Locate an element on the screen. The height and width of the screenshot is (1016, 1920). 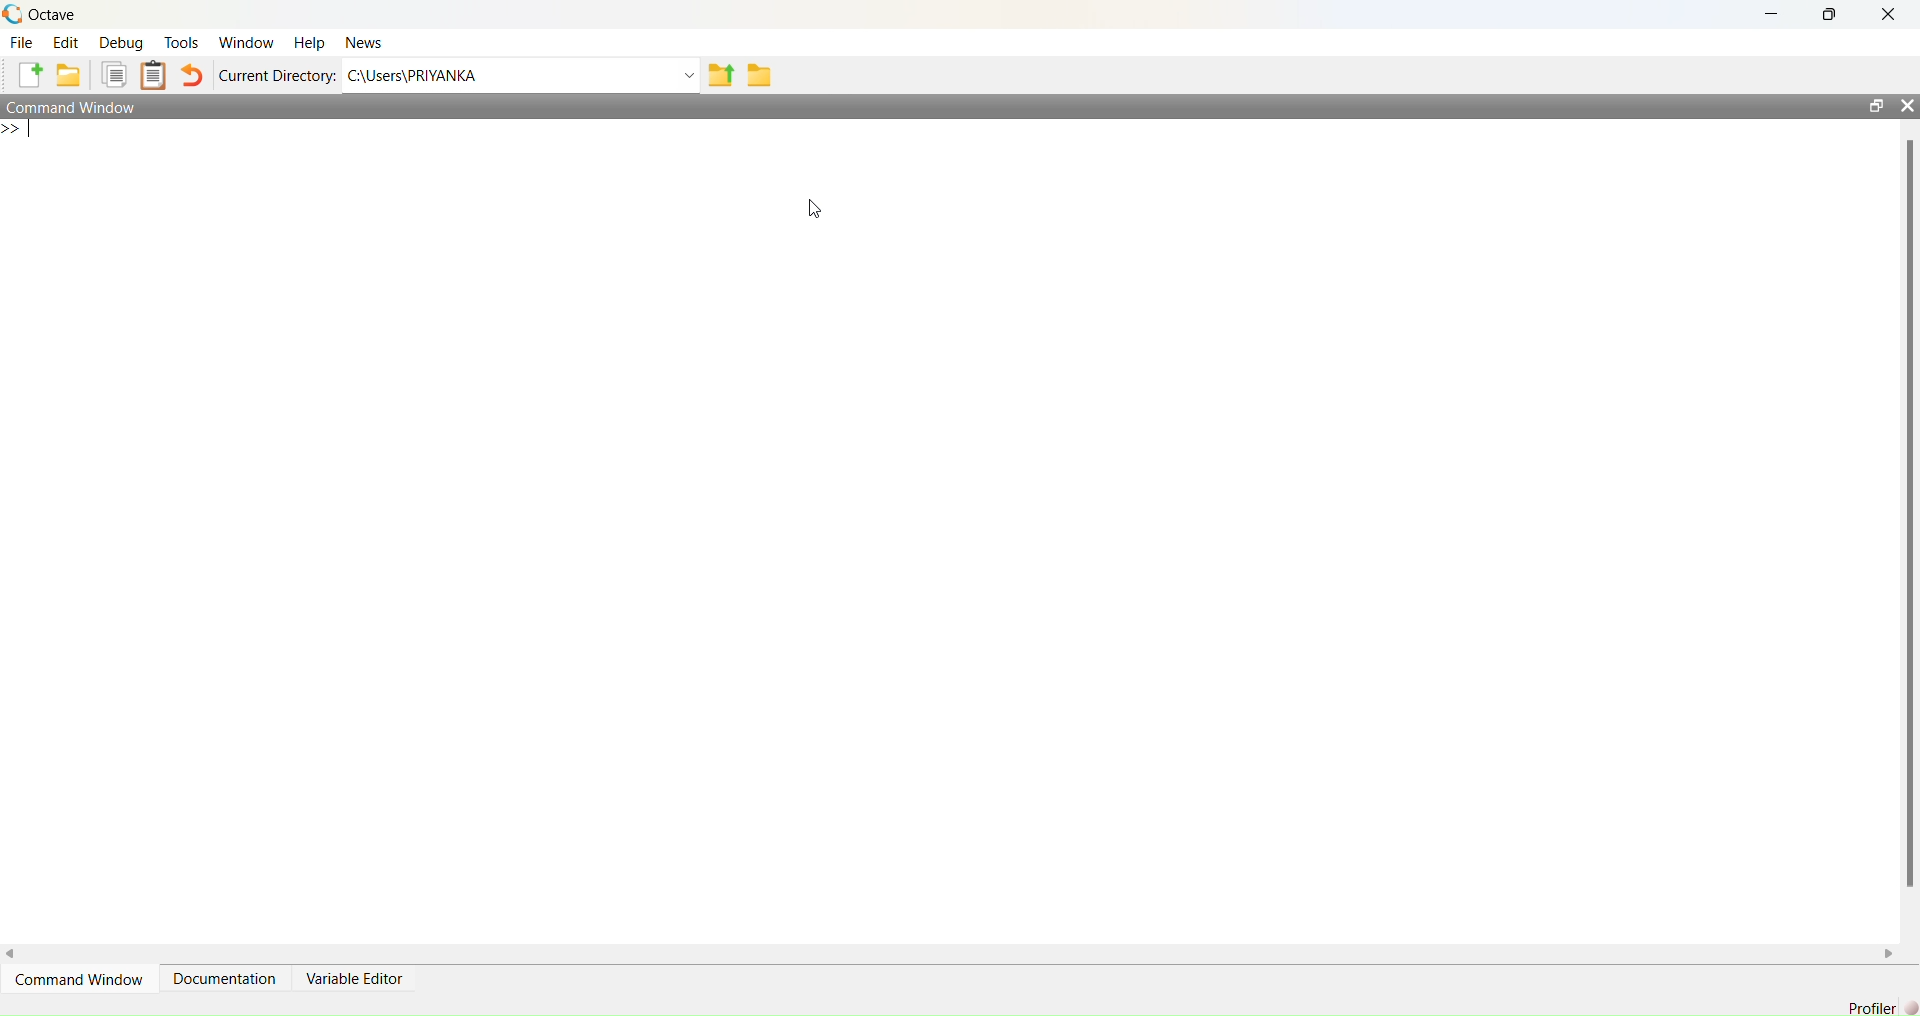
news is located at coordinates (365, 43).